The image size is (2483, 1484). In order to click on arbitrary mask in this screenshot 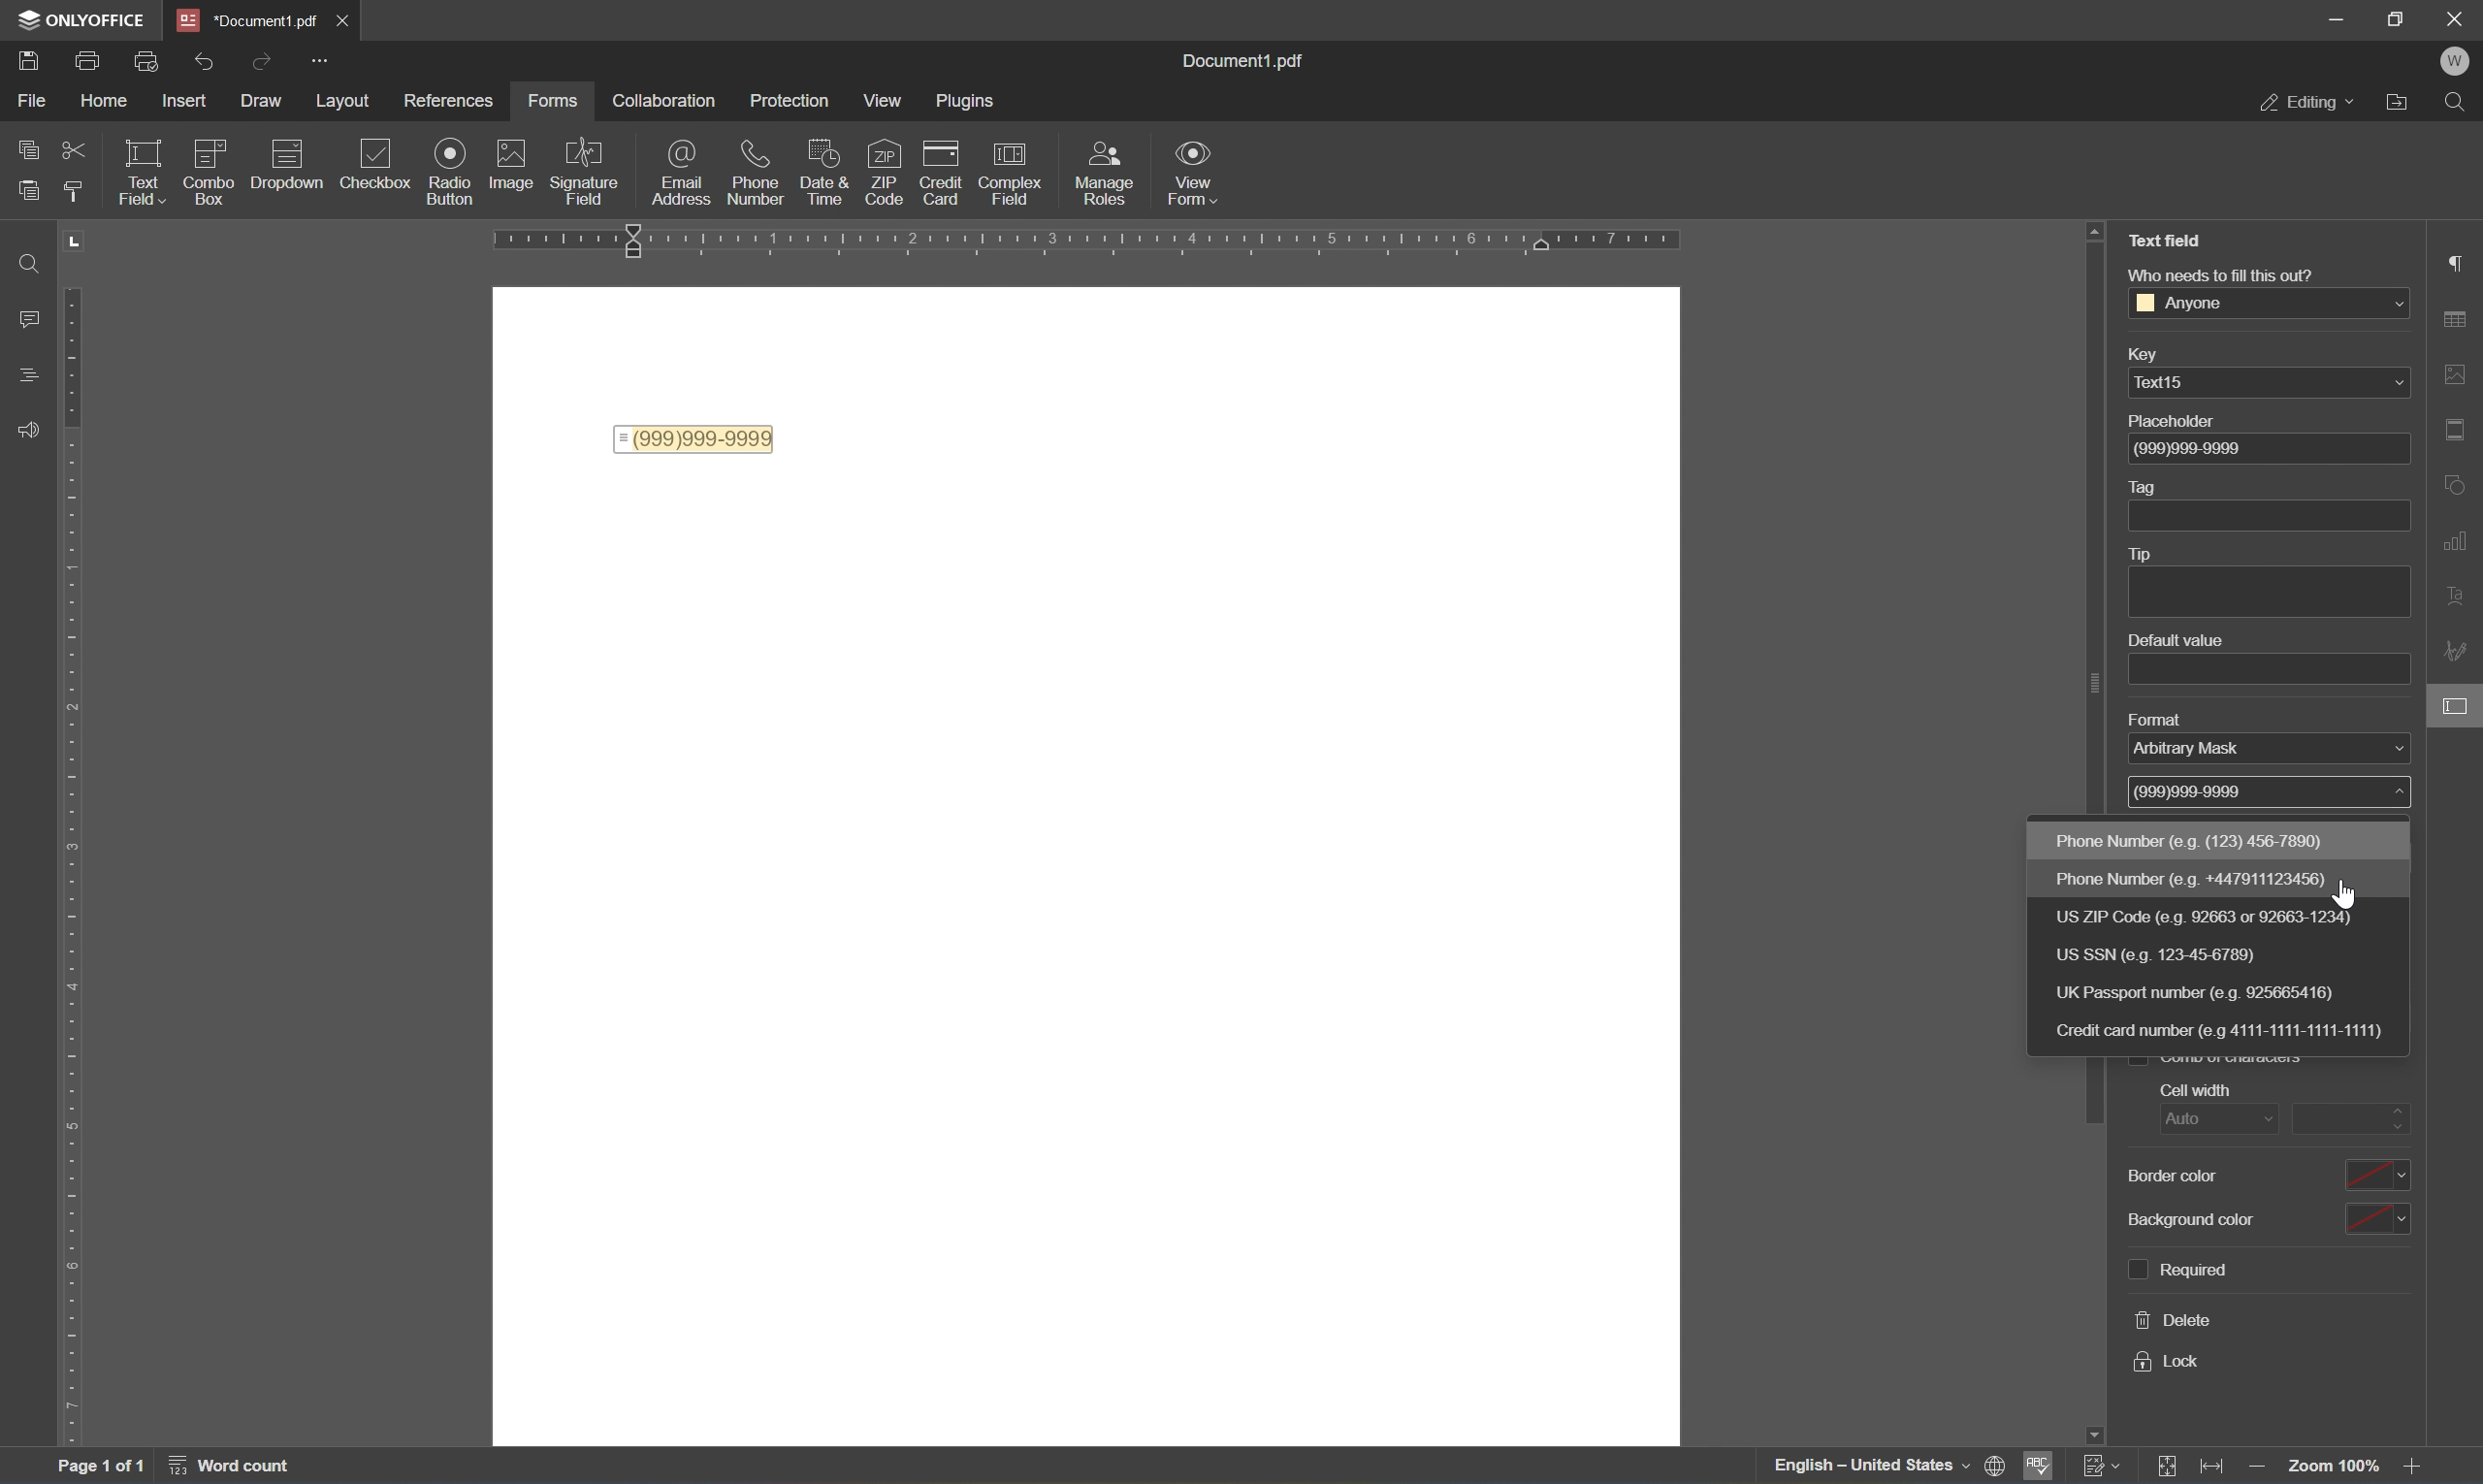, I will do `click(2202, 752)`.